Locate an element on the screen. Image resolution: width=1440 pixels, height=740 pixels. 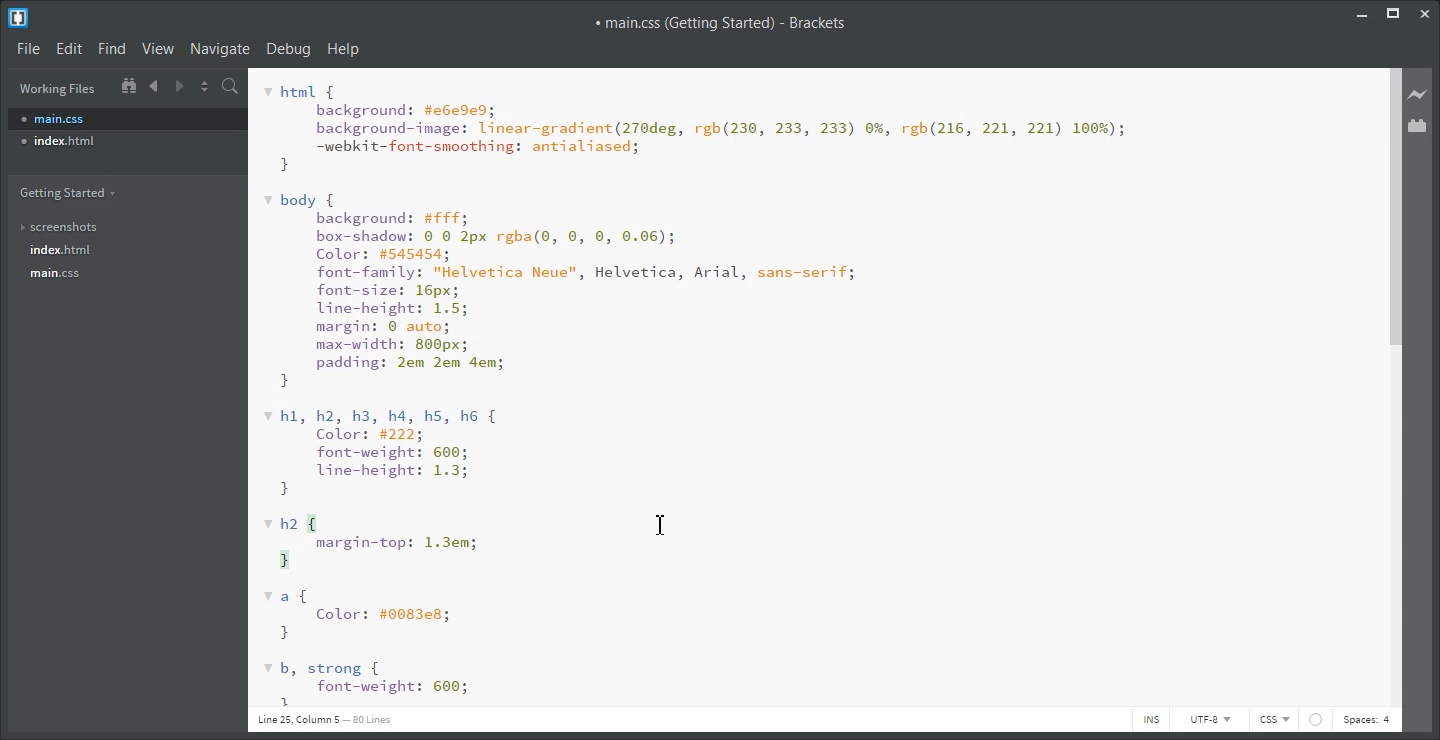
Close is located at coordinates (1427, 13).